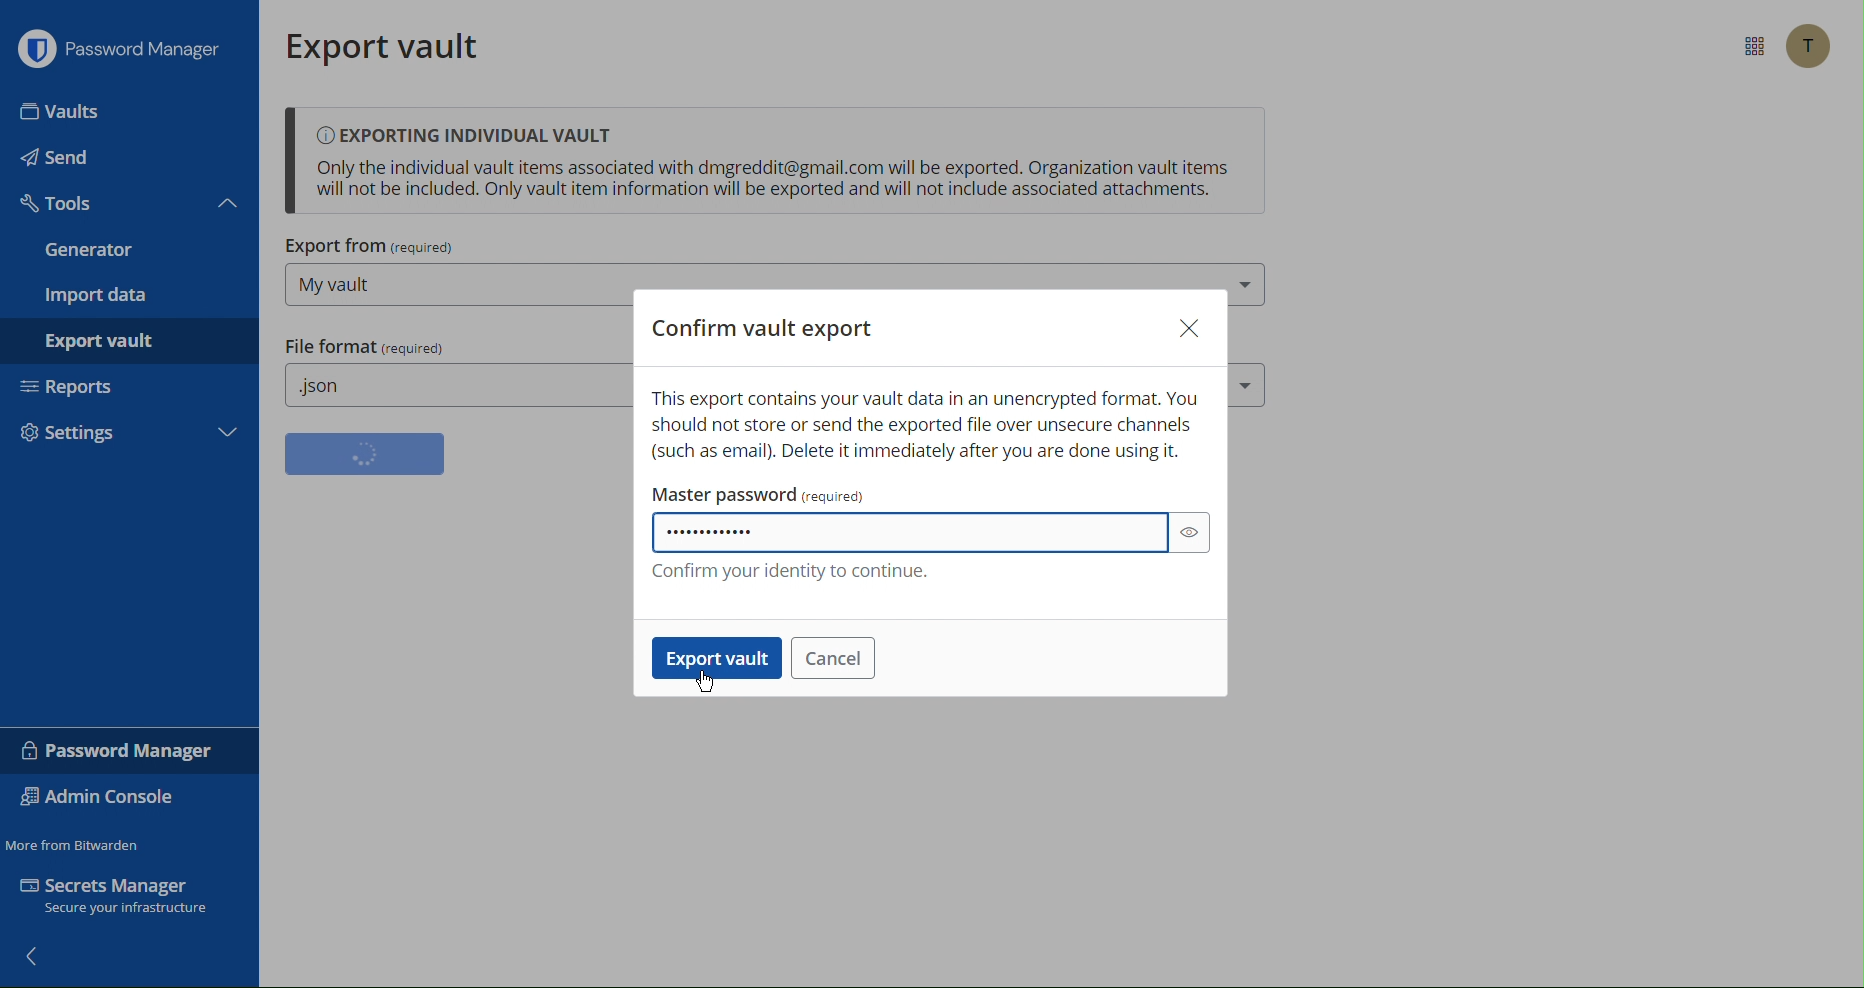 The image size is (1864, 988). I want to click on Import Data, so click(98, 296).